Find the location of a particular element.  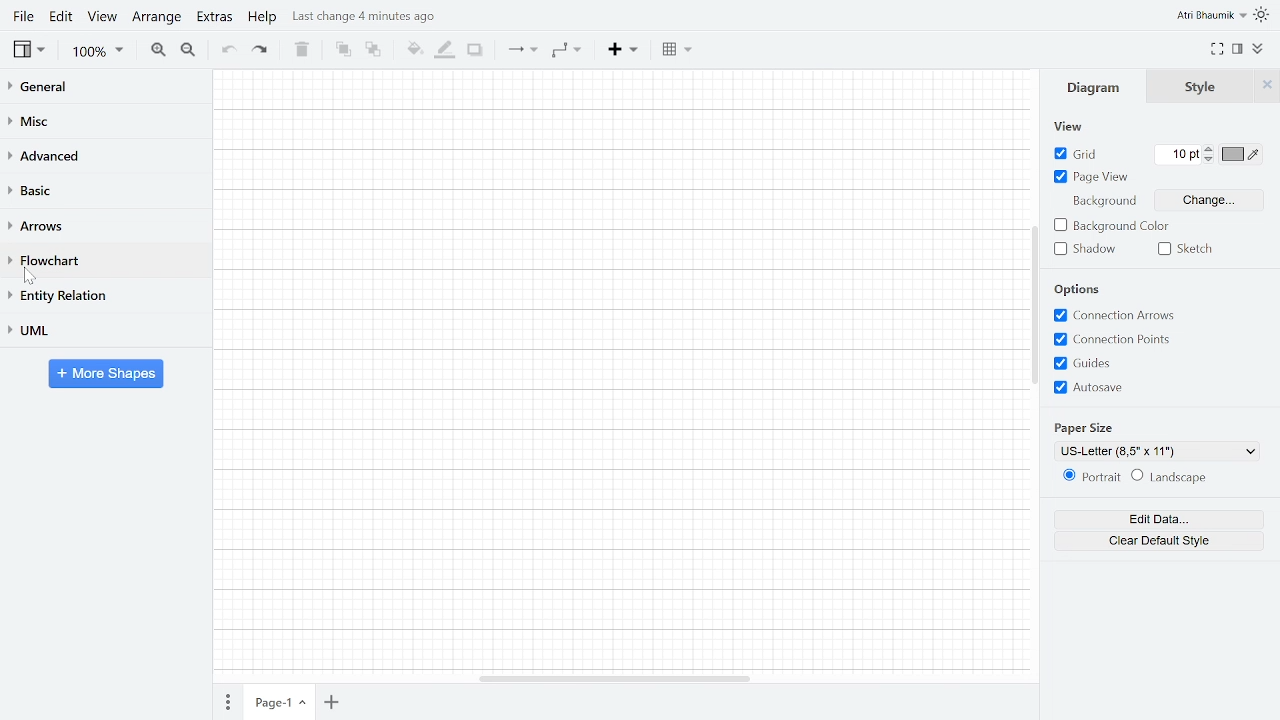

Autosave is located at coordinates (1091, 386).